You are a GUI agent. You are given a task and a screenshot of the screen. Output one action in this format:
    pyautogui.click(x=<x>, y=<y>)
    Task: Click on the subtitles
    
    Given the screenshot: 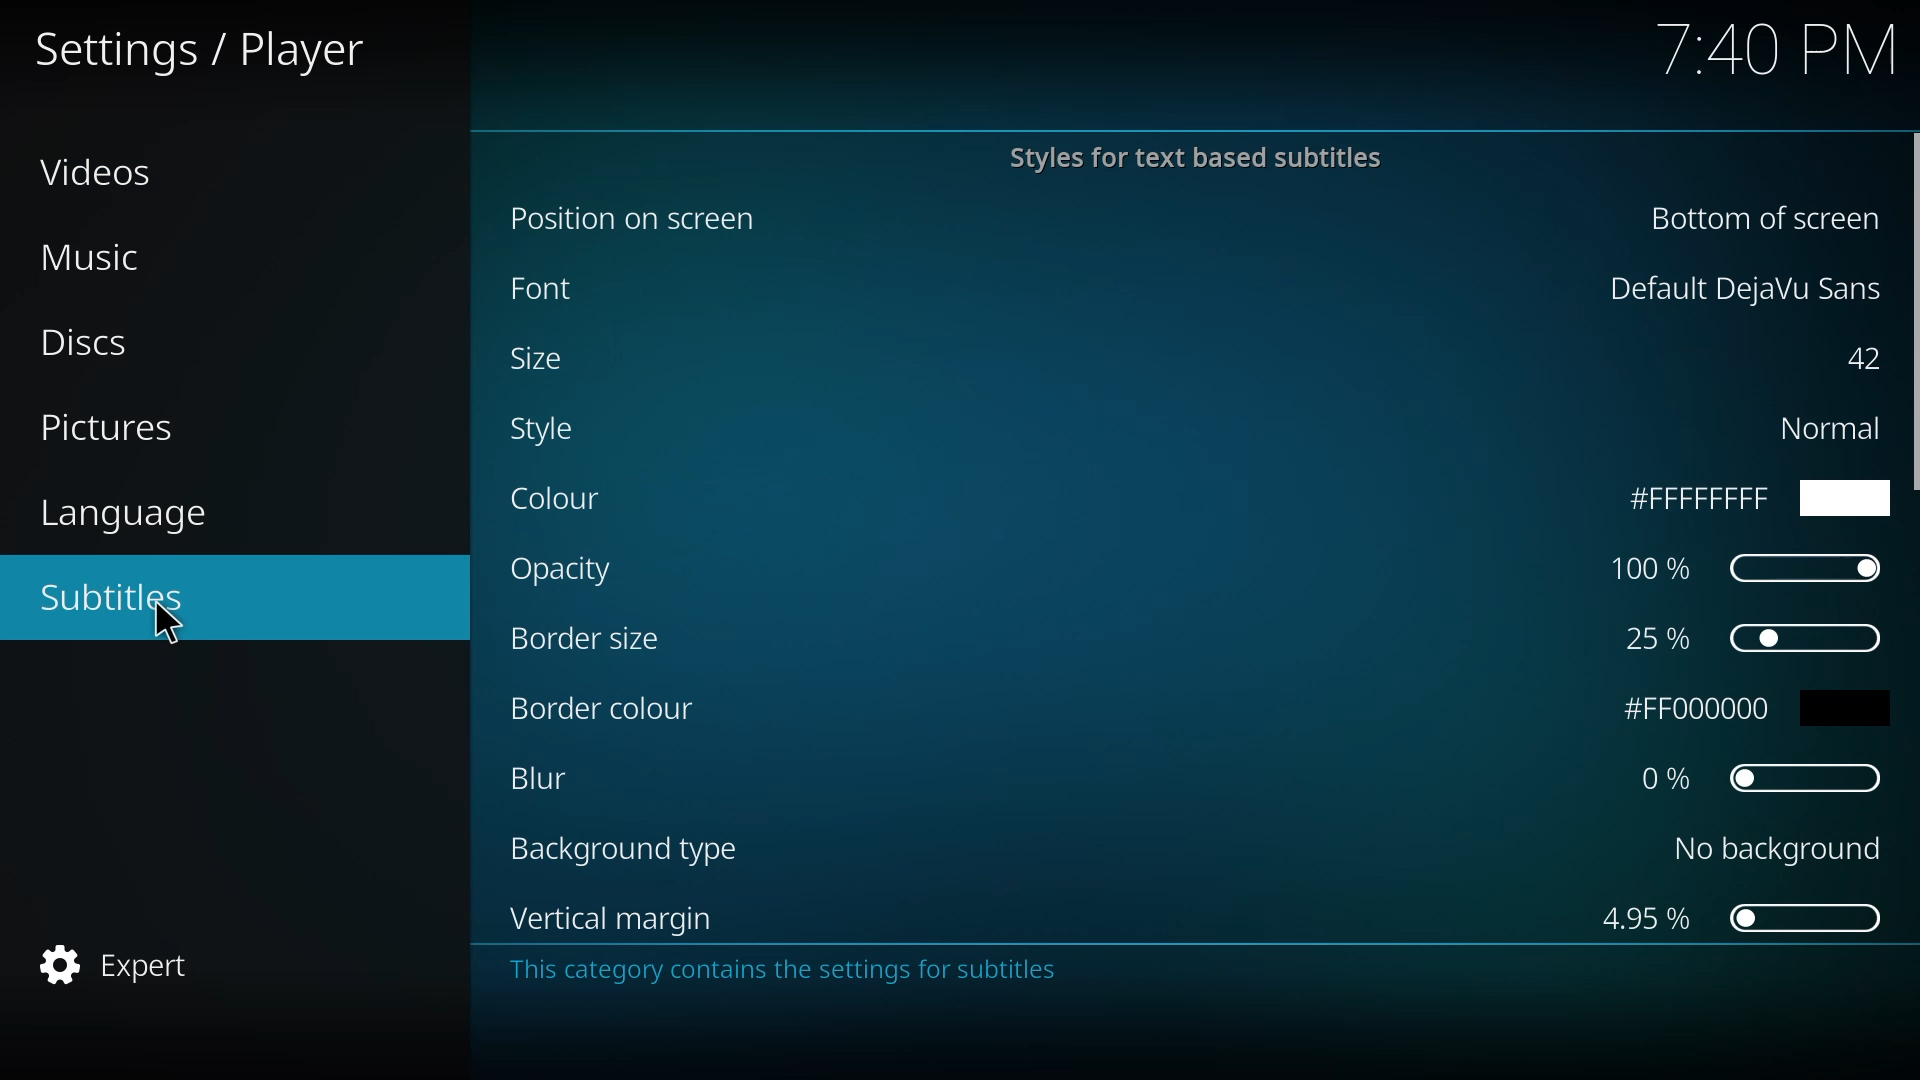 What is the action you would take?
    pyautogui.click(x=120, y=599)
    